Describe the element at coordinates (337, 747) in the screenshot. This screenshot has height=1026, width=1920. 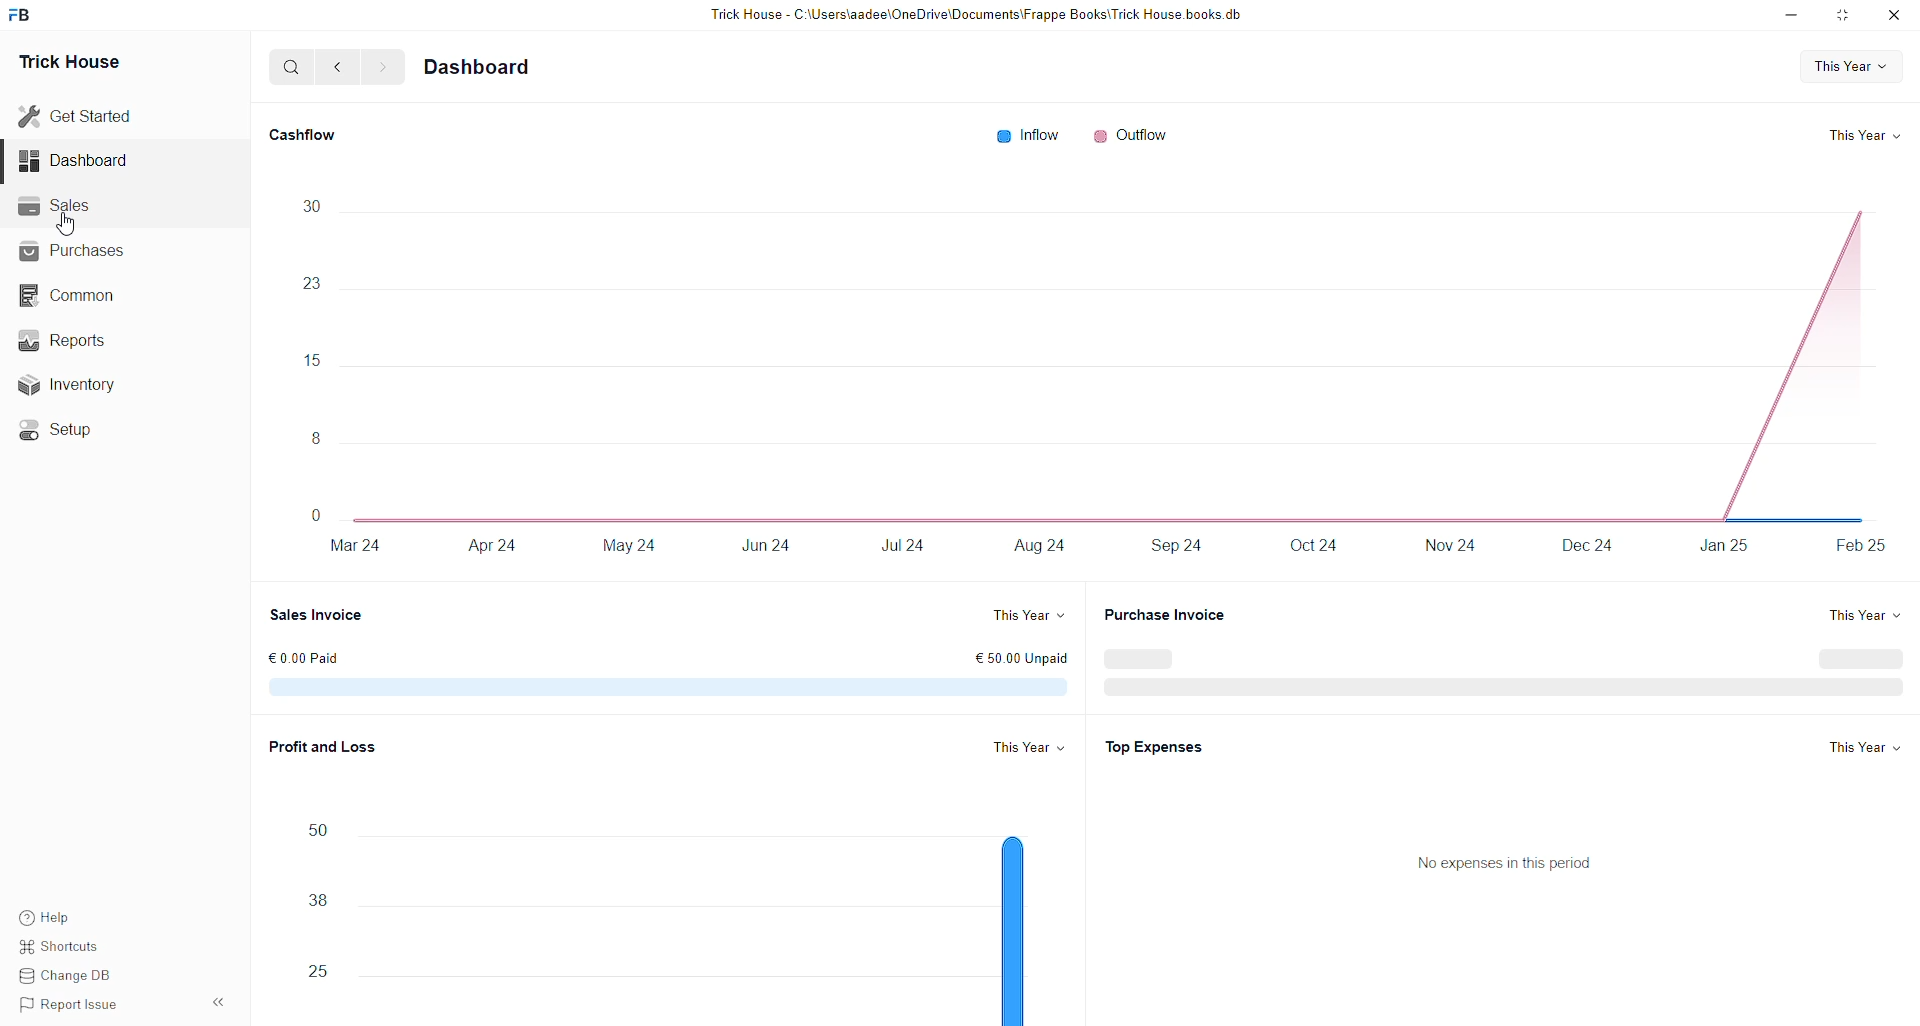
I see `Profit and Loss` at that location.